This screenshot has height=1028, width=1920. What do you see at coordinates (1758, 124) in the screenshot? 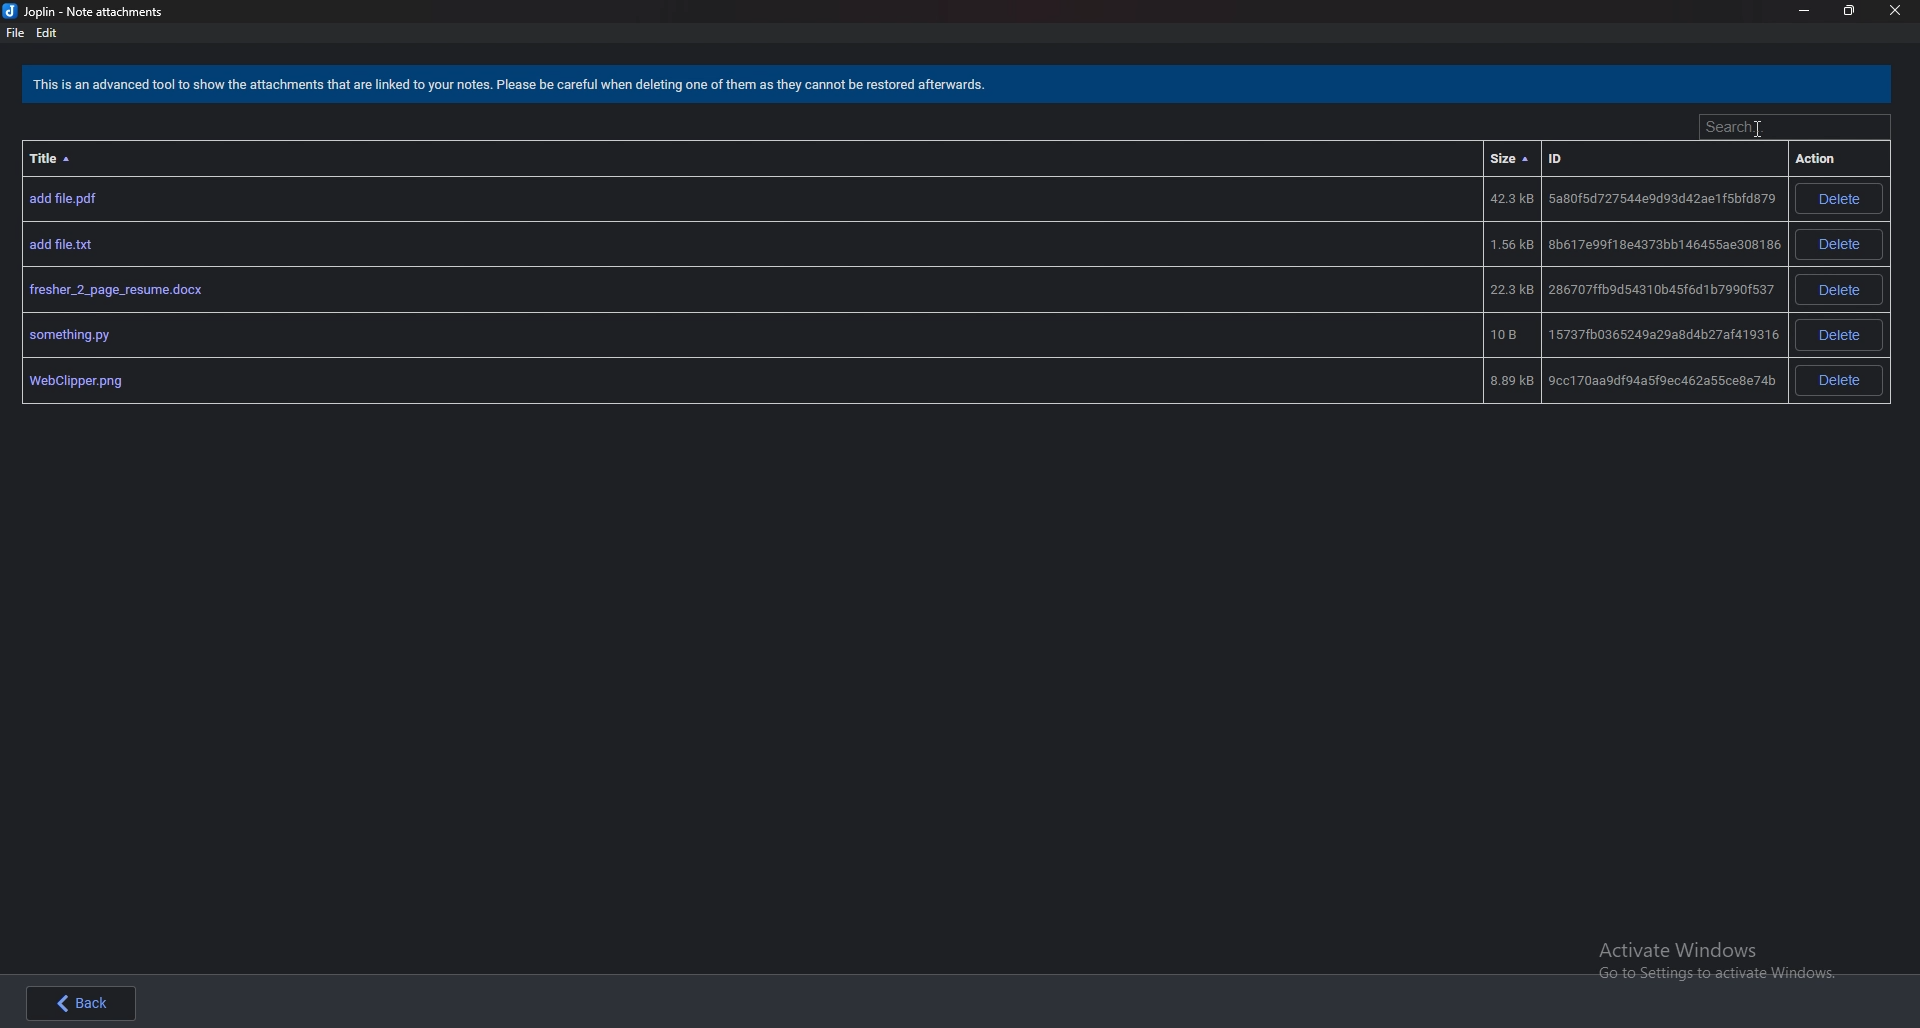
I see `cursor` at bounding box center [1758, 124].